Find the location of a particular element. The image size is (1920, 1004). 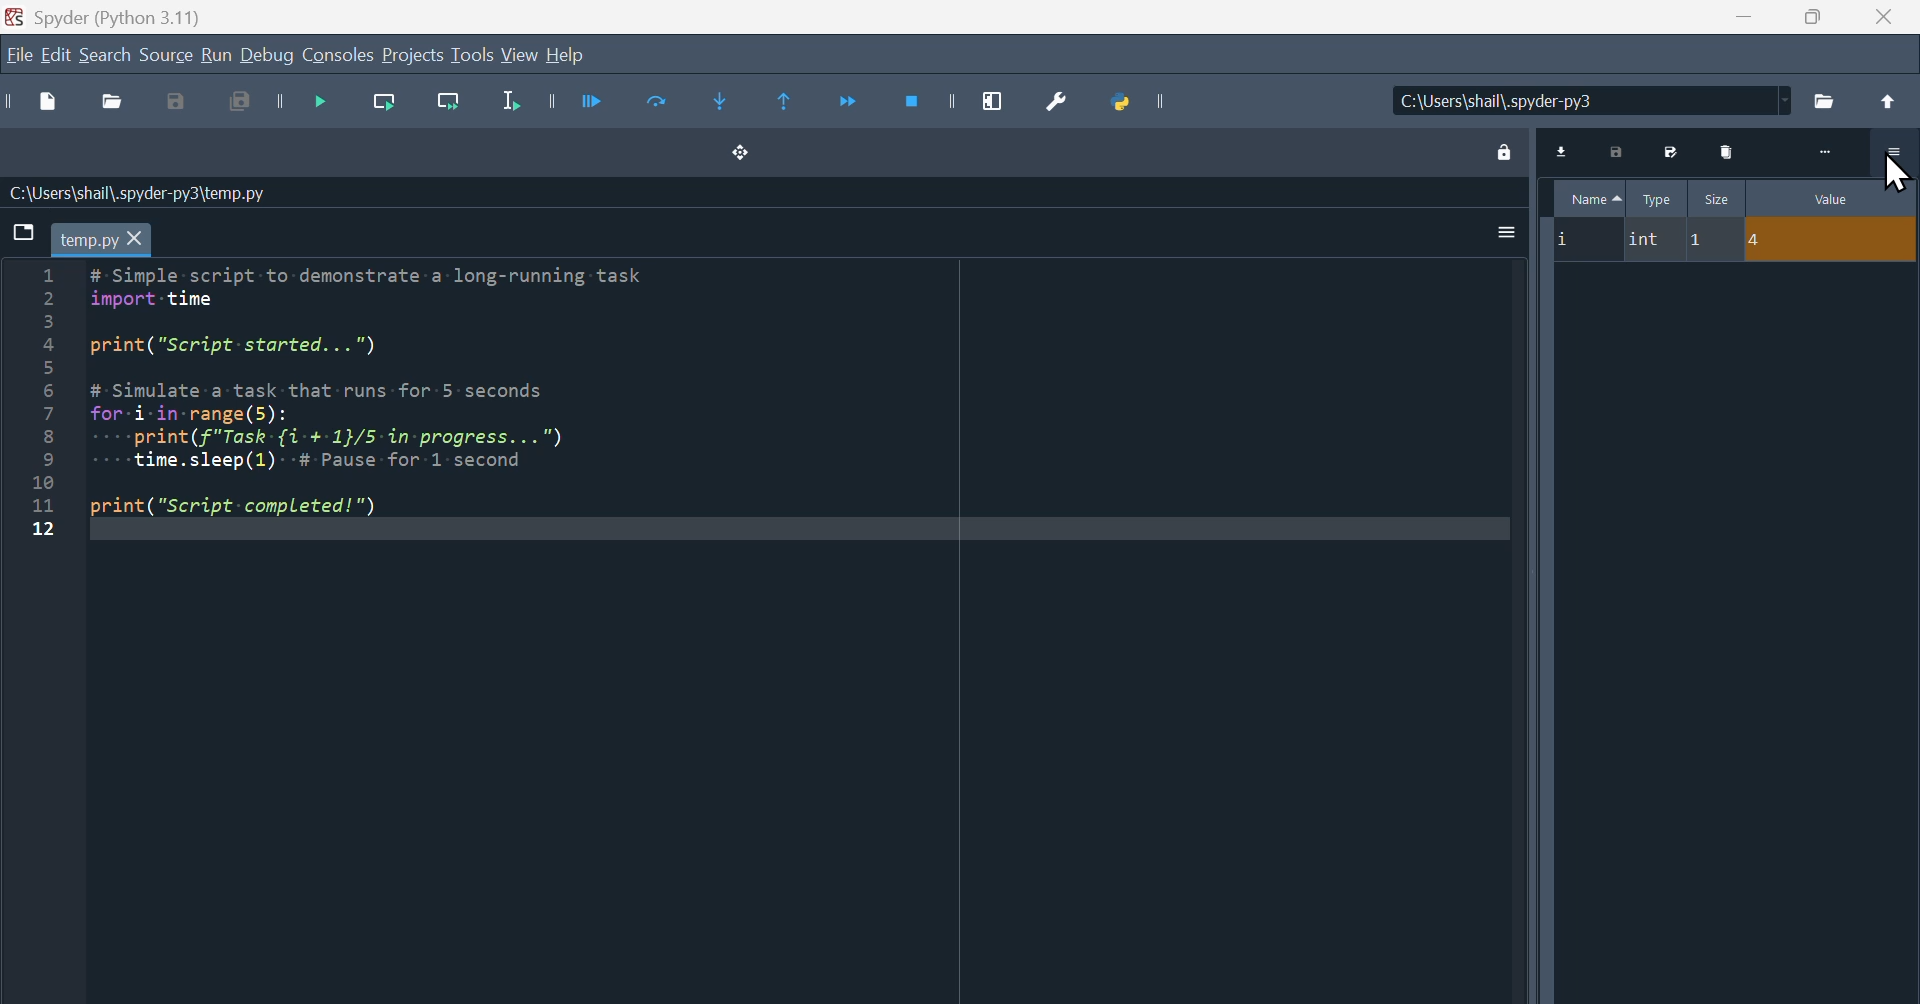

Source is located at coordinates (164, 53).